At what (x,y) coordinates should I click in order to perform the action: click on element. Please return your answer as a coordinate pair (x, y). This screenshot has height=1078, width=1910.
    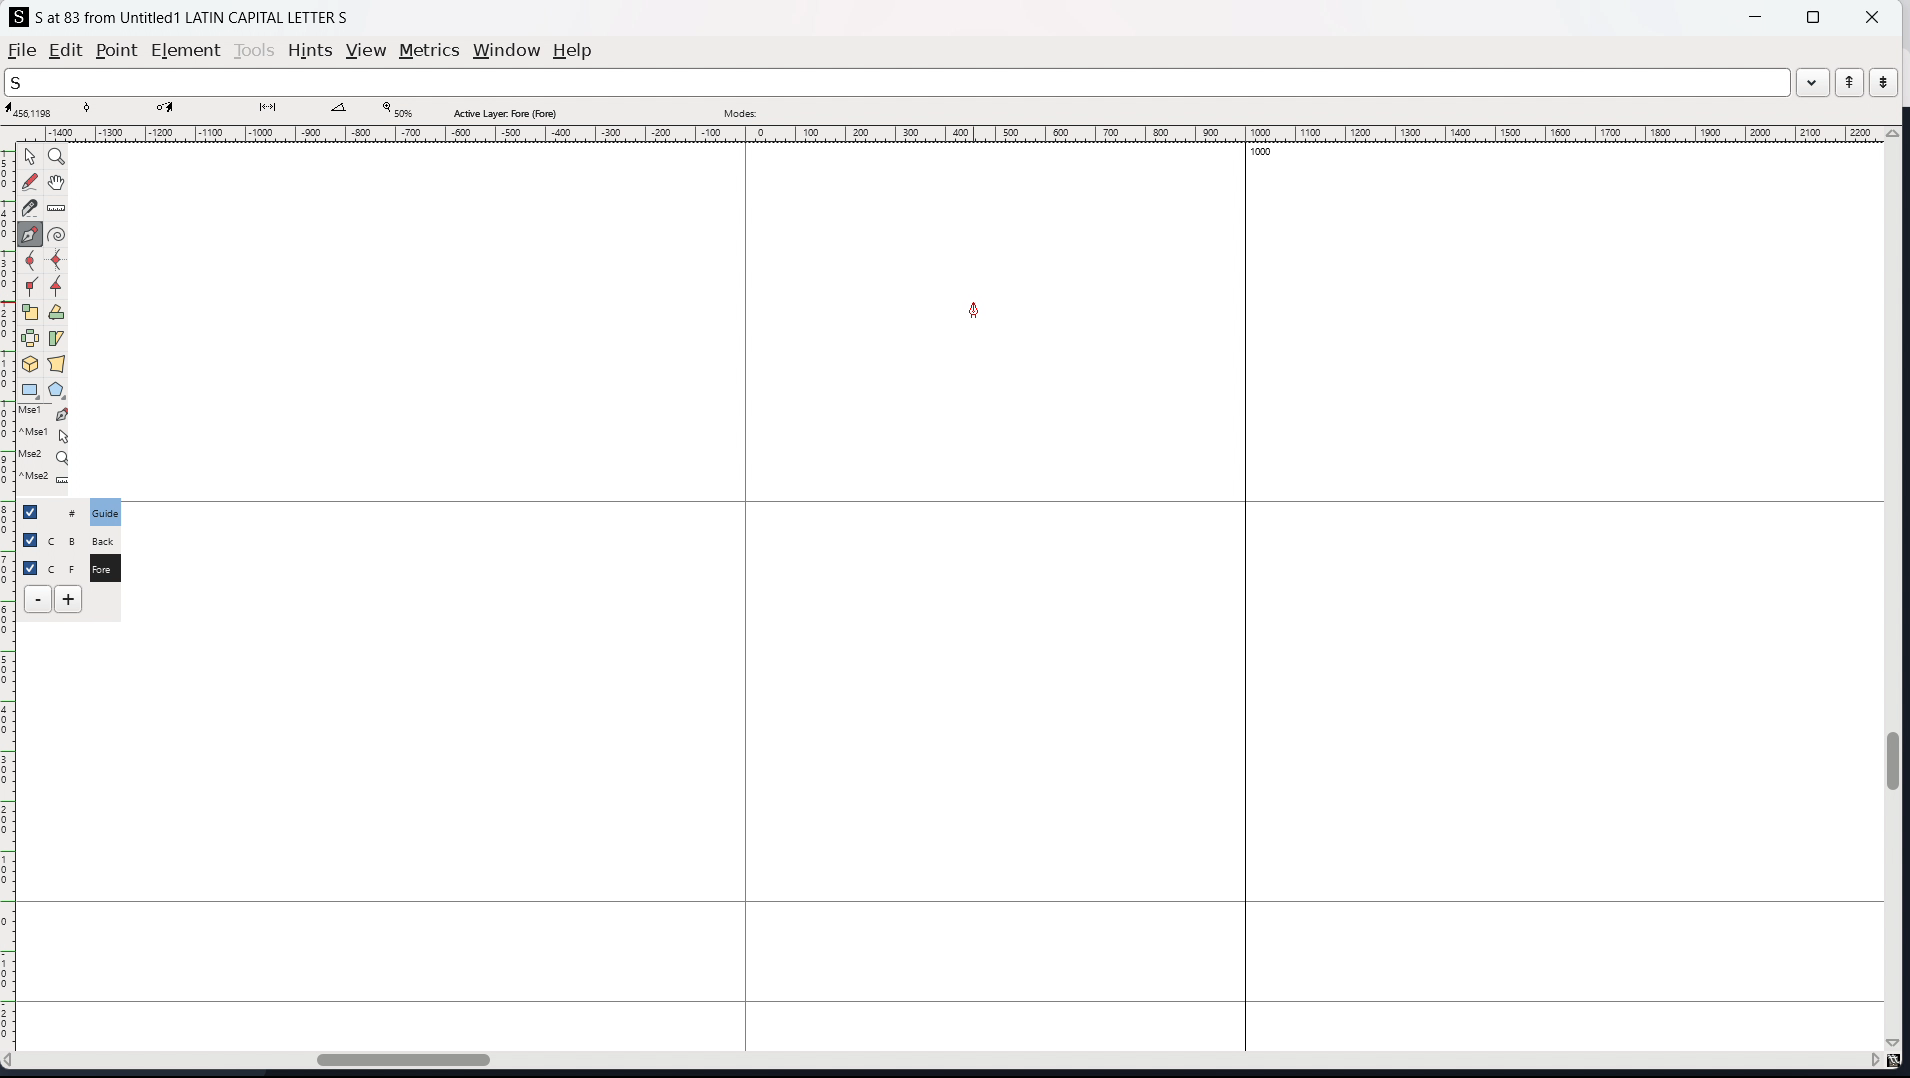
    Looking at the image, I should click on (187, 51).